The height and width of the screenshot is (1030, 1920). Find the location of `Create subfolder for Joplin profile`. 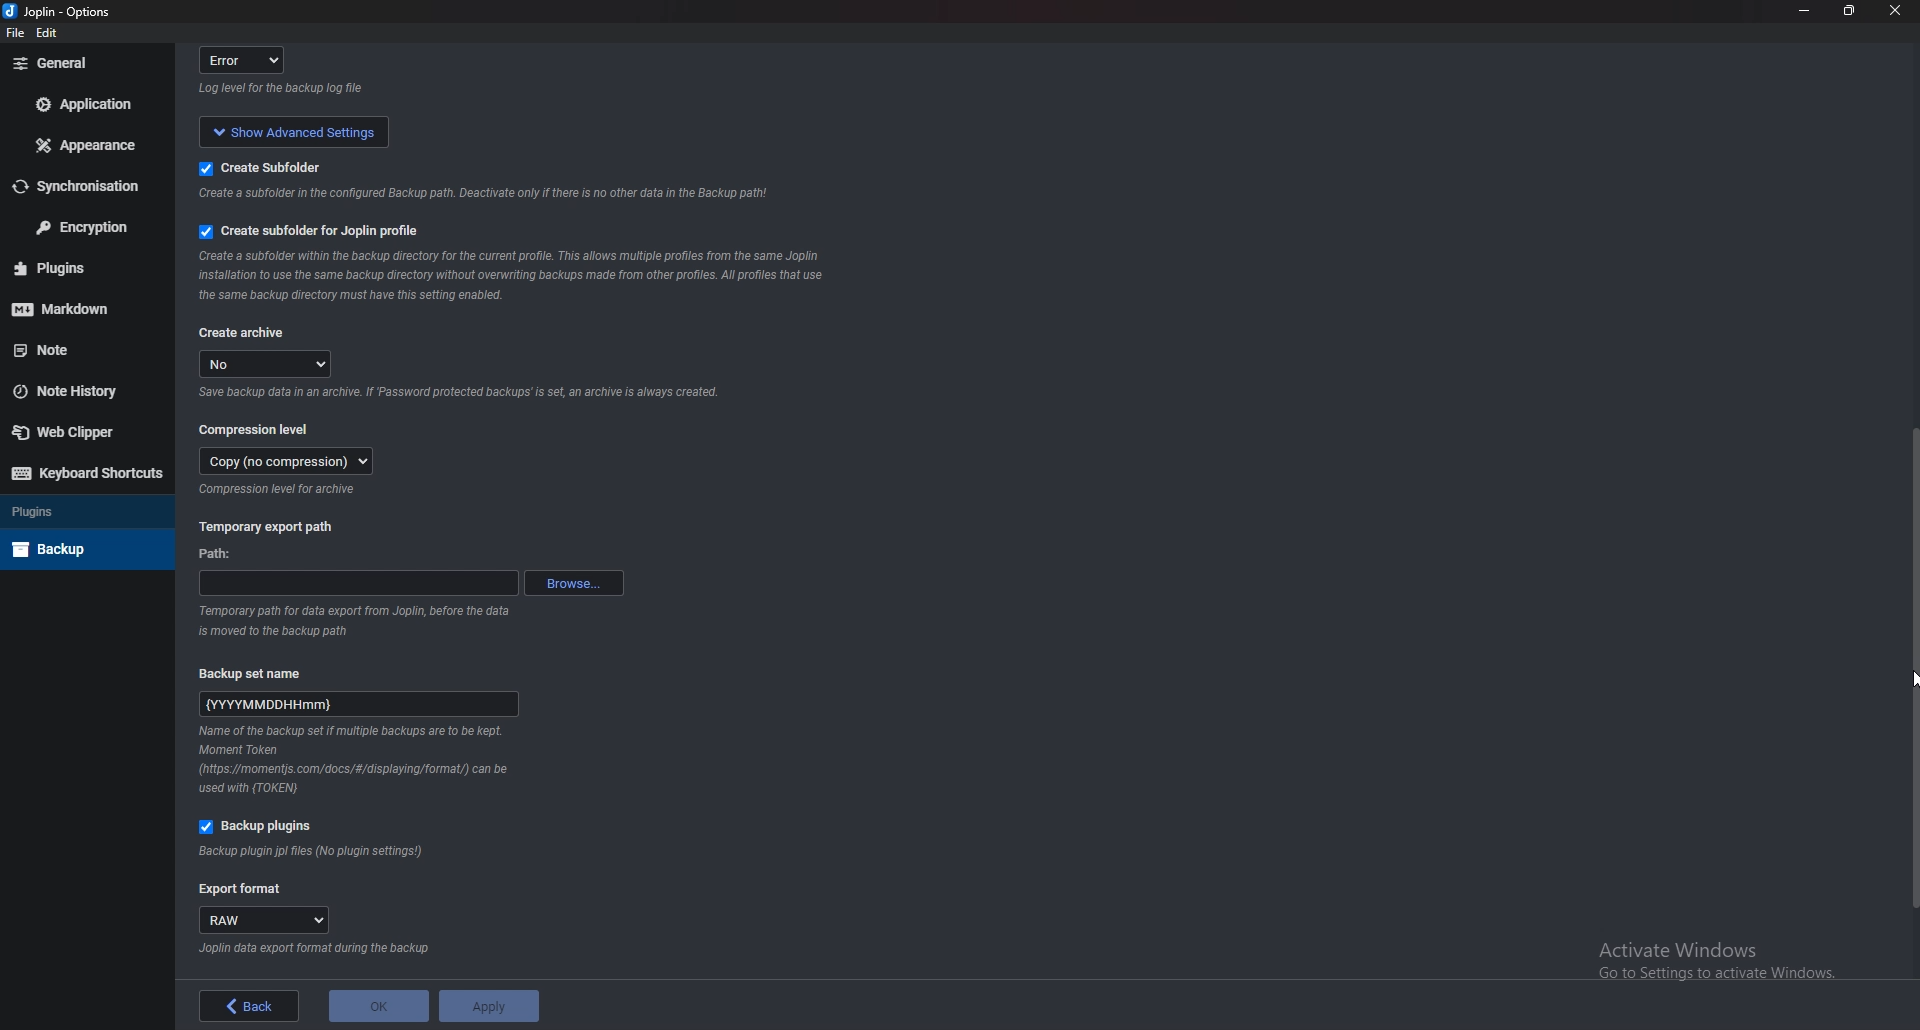

Create subfolder for Joplin profile is located at coordinates (314, 231).